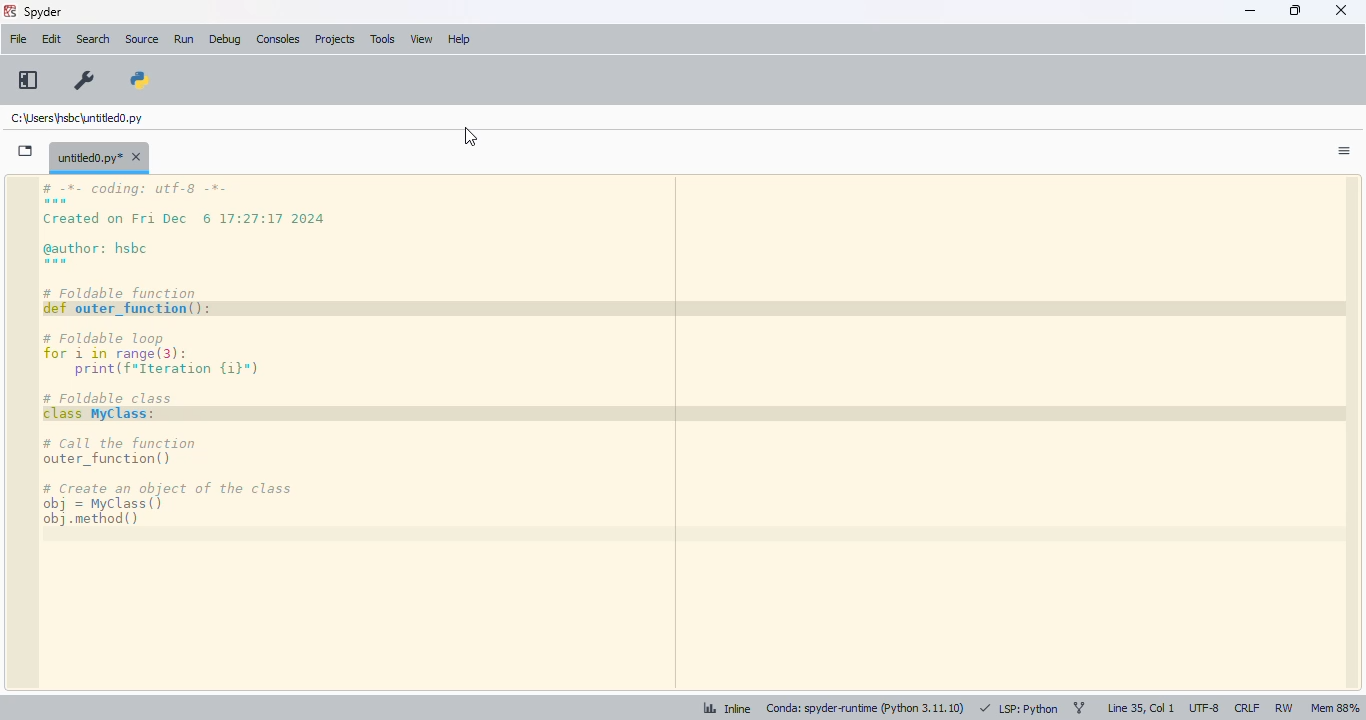 This screenshot has width=1366, height=720. I want to click on conda: spyder-runtime (python 3. 11. 10), so click(865, 707).